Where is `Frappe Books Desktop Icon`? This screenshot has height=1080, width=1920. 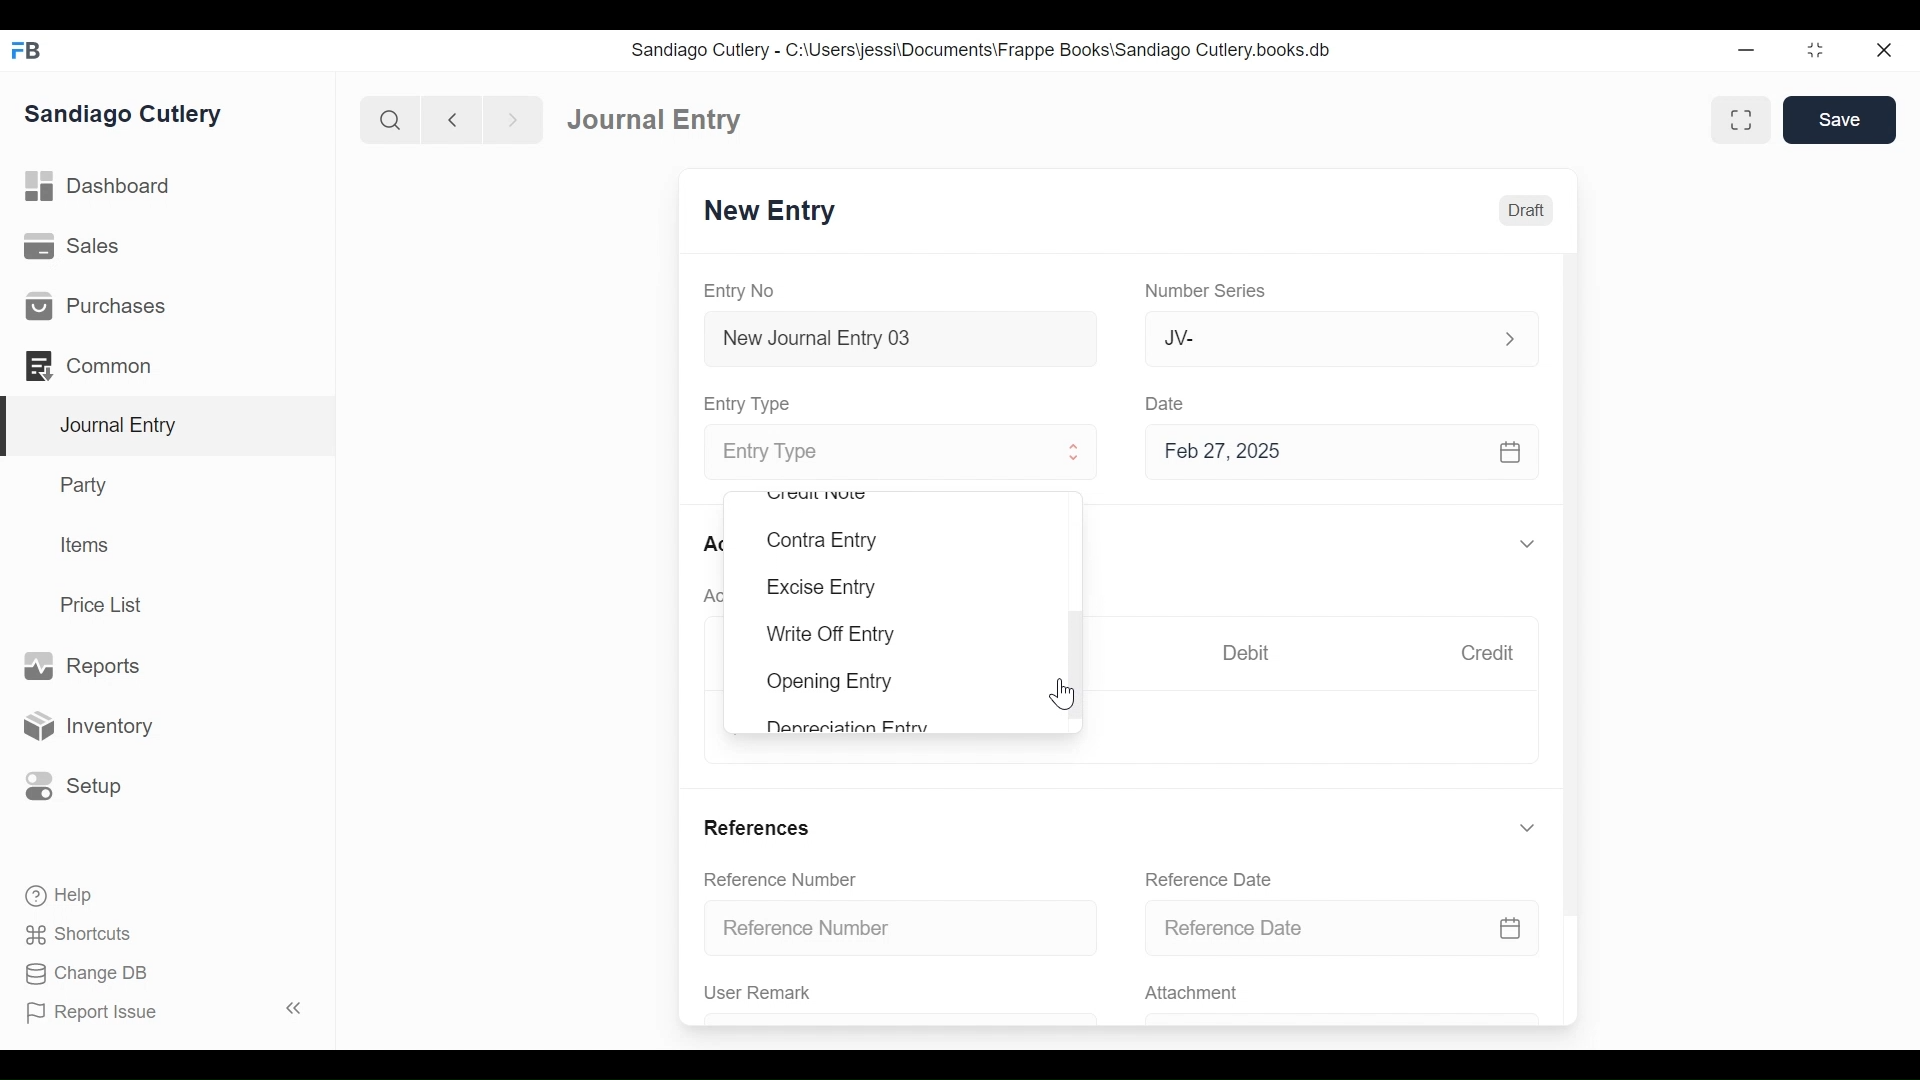 Frappe Books Desktop Icon is located at coordinates (26, 51).